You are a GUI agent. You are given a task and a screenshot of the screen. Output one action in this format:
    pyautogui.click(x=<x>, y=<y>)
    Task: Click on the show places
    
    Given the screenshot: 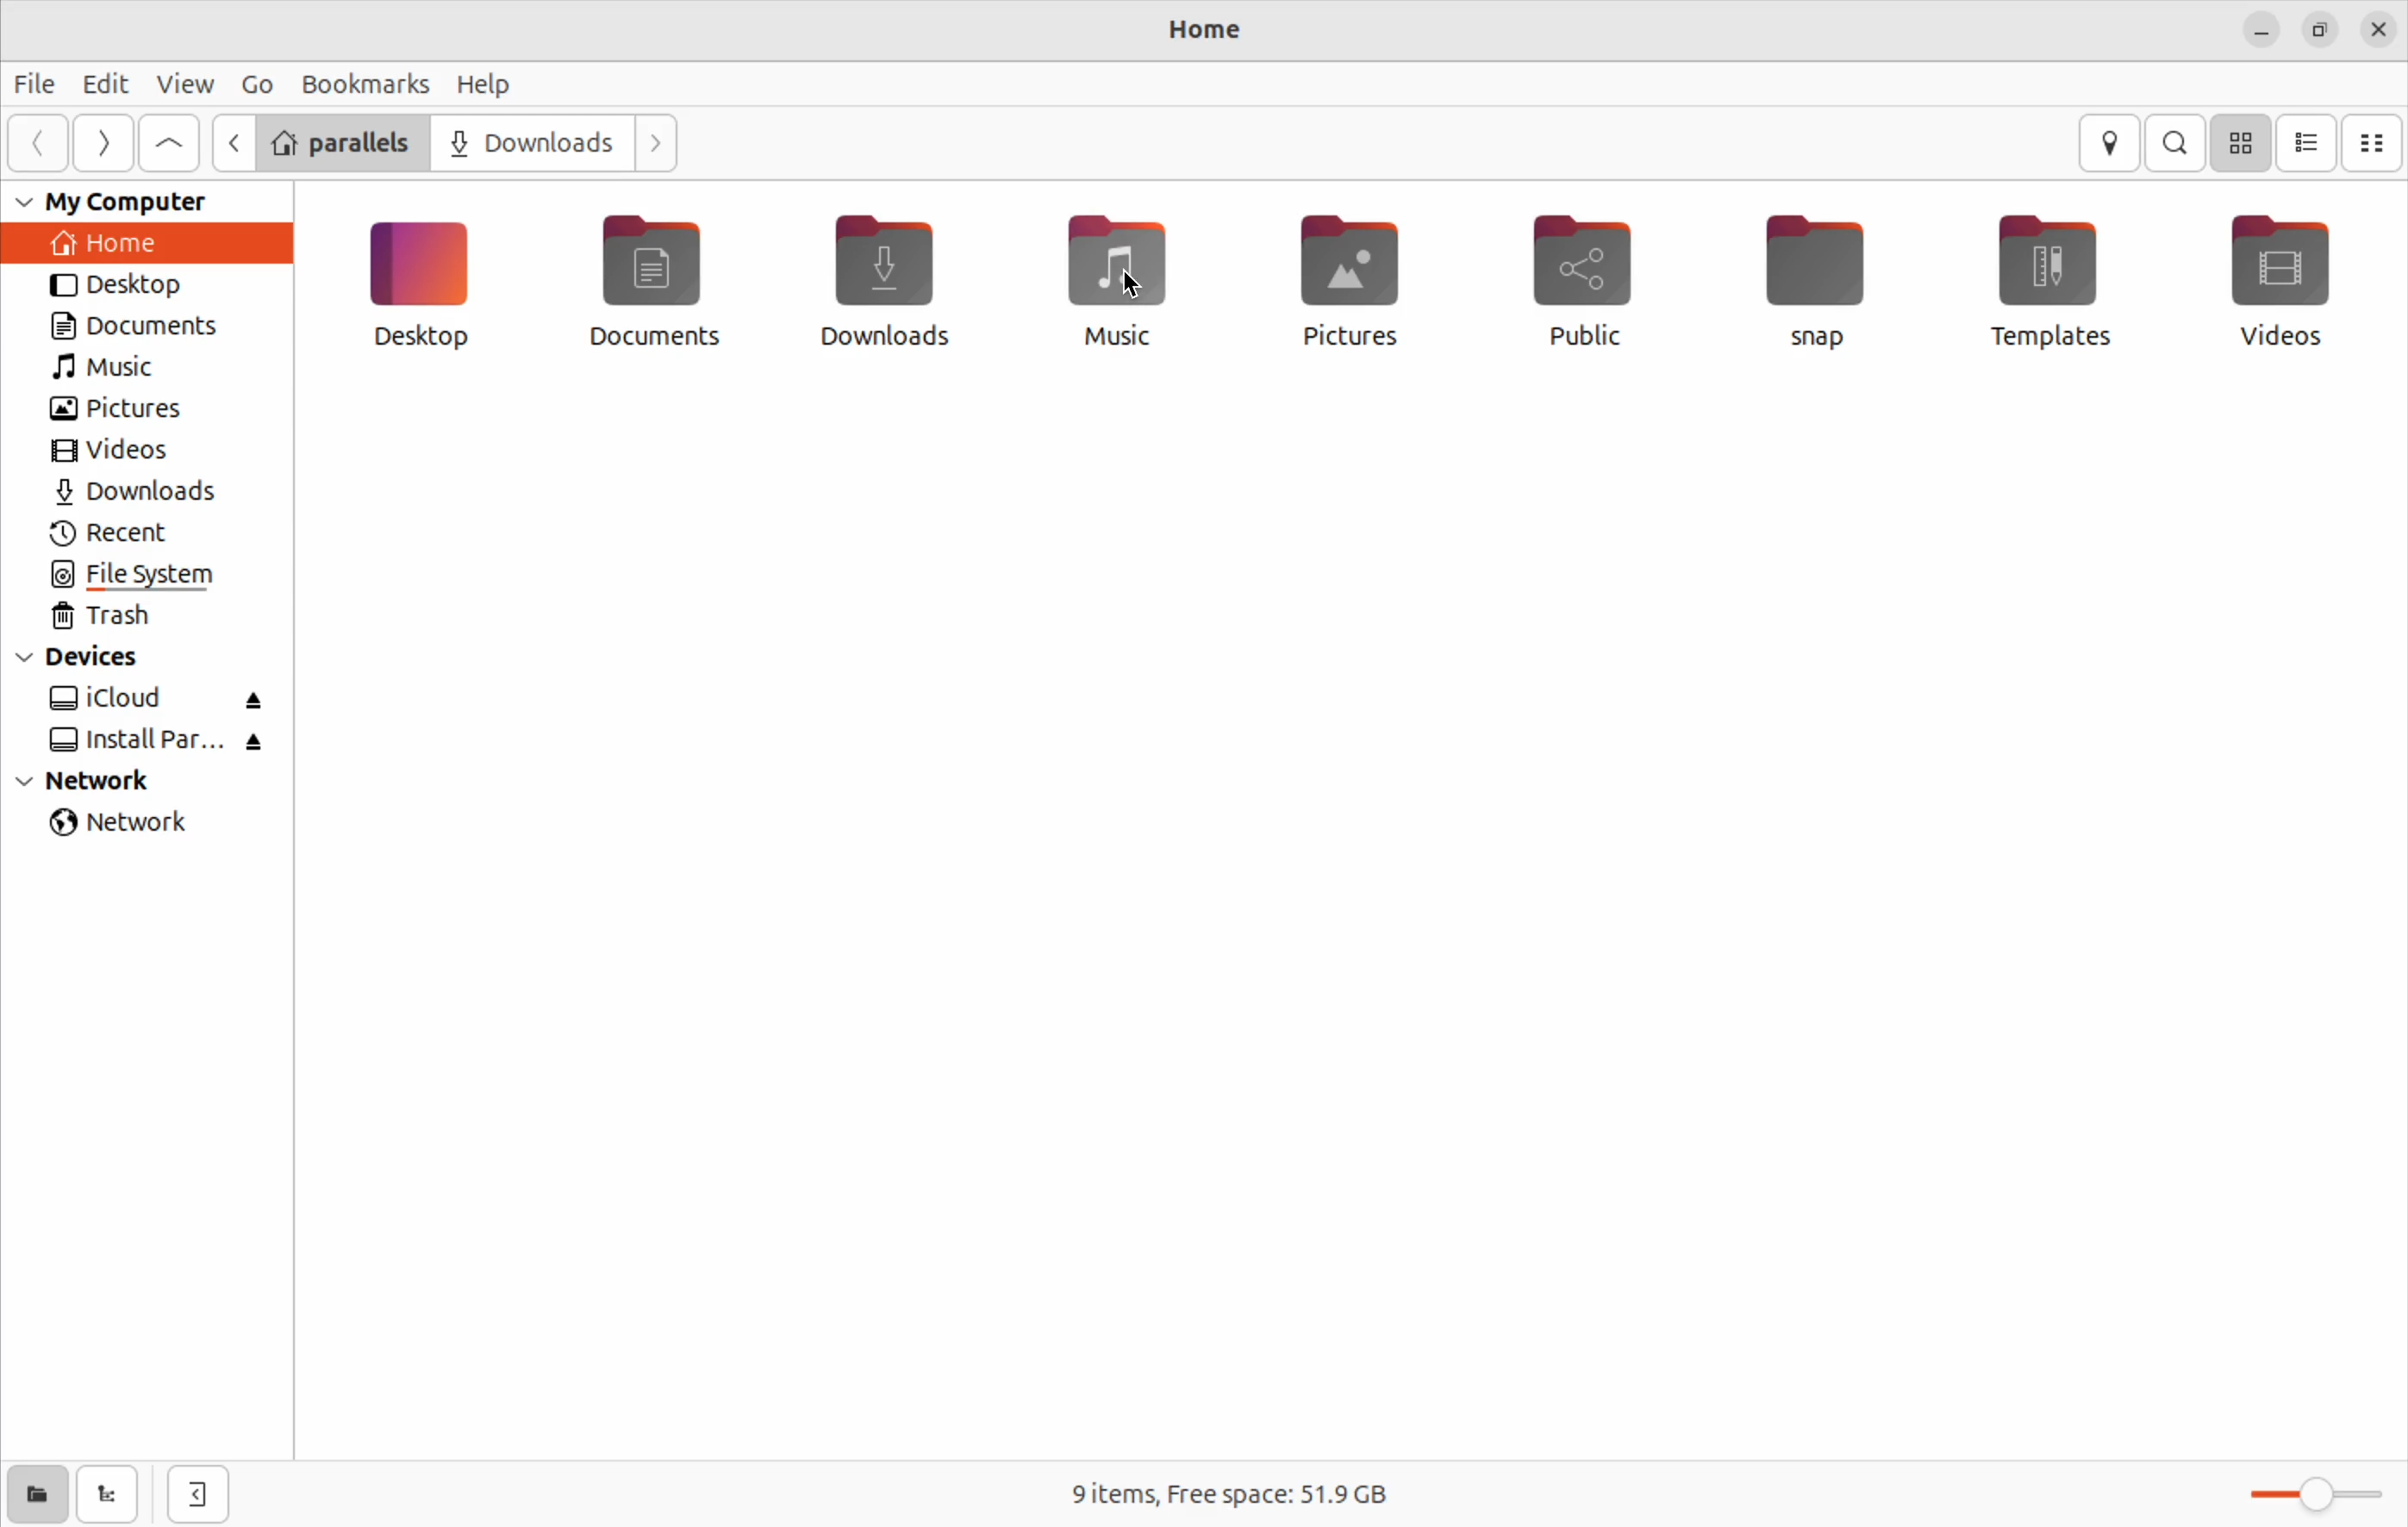 What is the action you would take?
    pyautogui.click(x=32, y=1493)
    